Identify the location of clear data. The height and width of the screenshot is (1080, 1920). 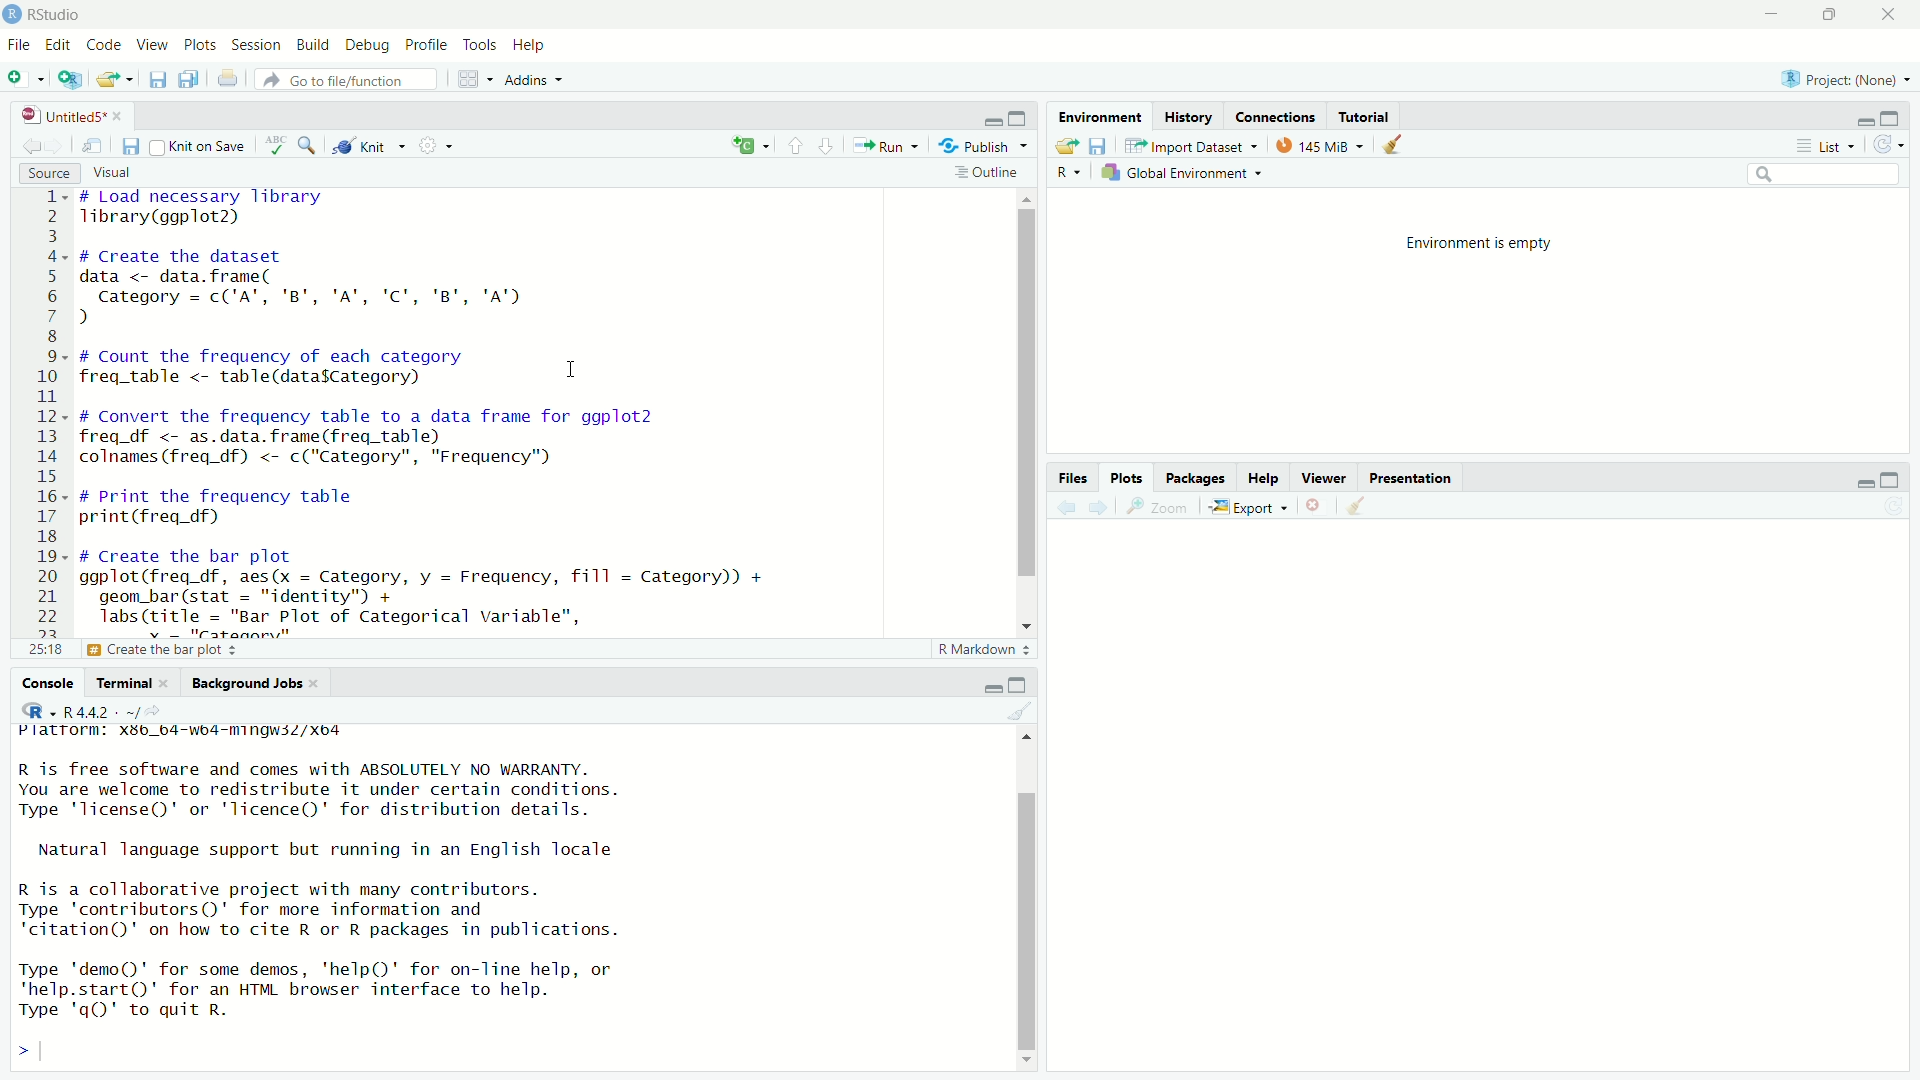
(1395, 144).